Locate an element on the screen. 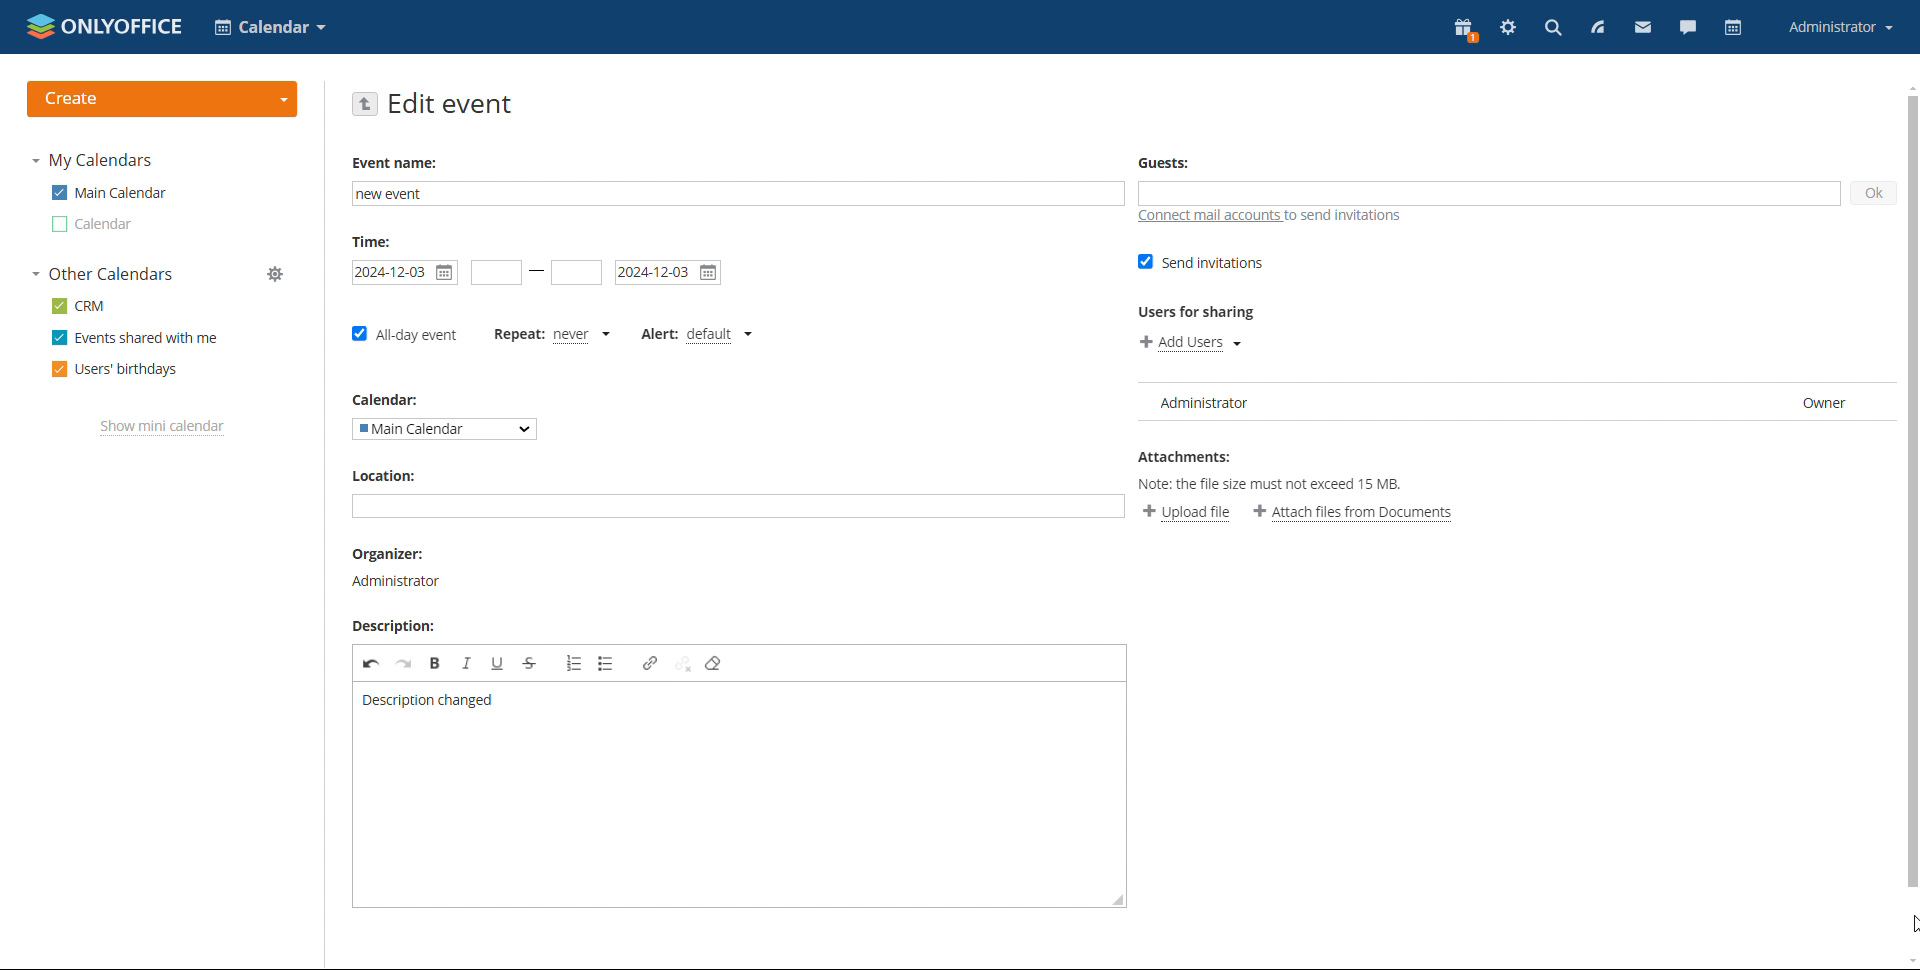 This screenshot has width=1920, height=970. users' birthdays is located at coordinates (116, 369).